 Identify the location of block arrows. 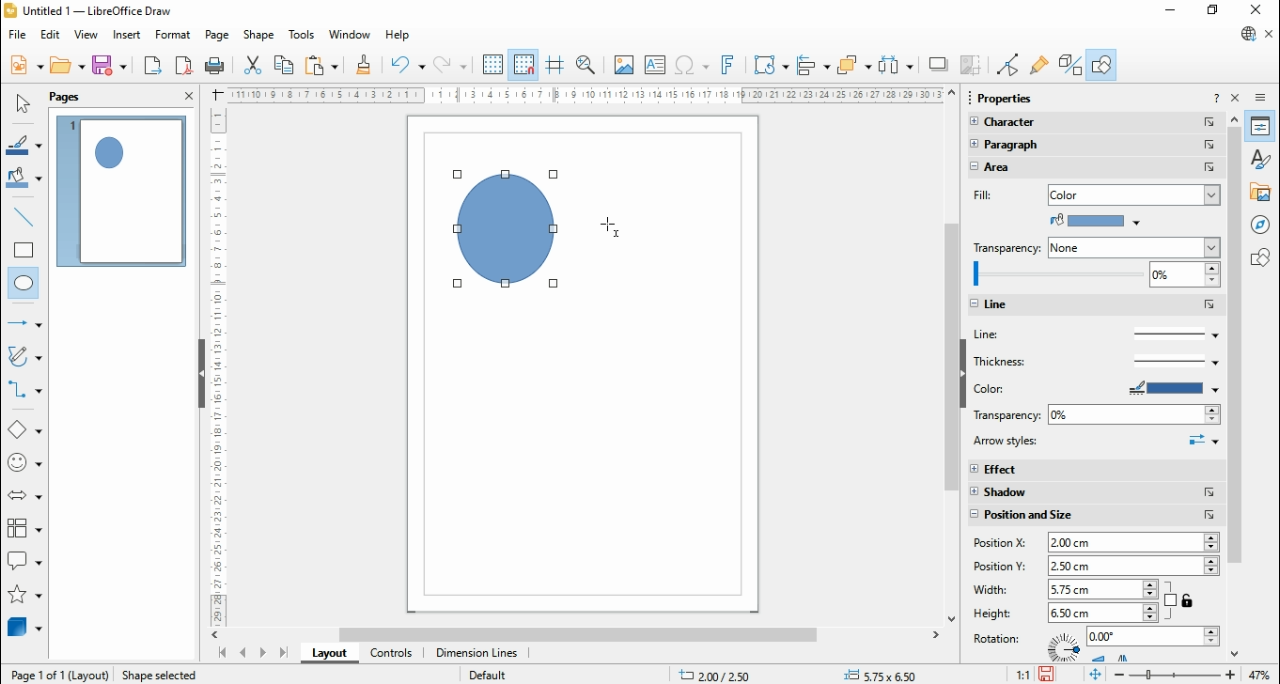
(27, 497).